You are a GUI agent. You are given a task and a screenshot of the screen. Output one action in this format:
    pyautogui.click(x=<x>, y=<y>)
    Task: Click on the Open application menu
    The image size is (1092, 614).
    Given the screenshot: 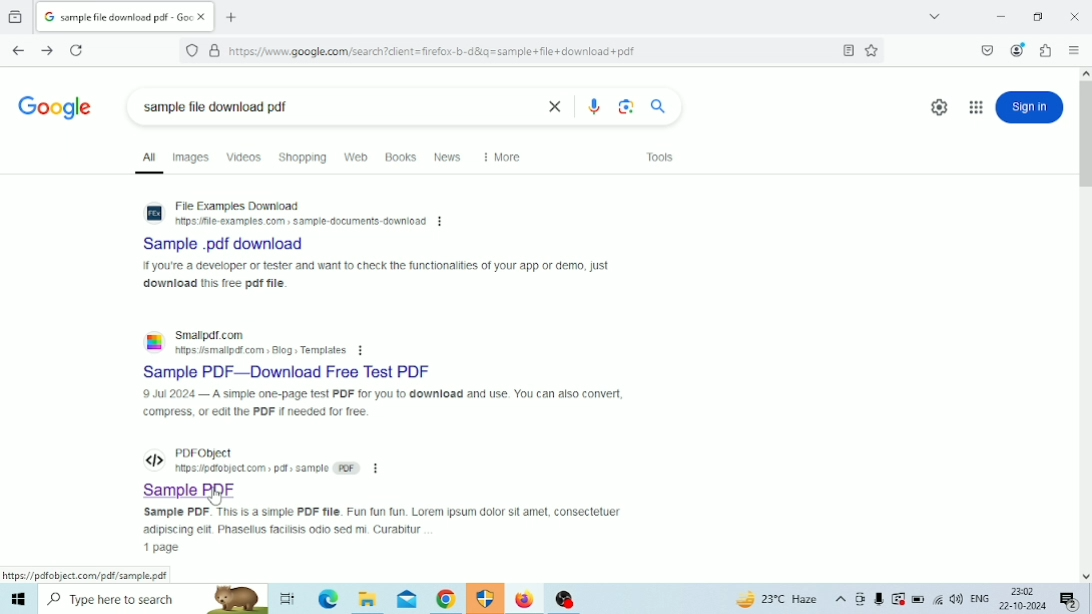 What is the action you would take?
    pyautogui.click(x=1074, y=50)
    